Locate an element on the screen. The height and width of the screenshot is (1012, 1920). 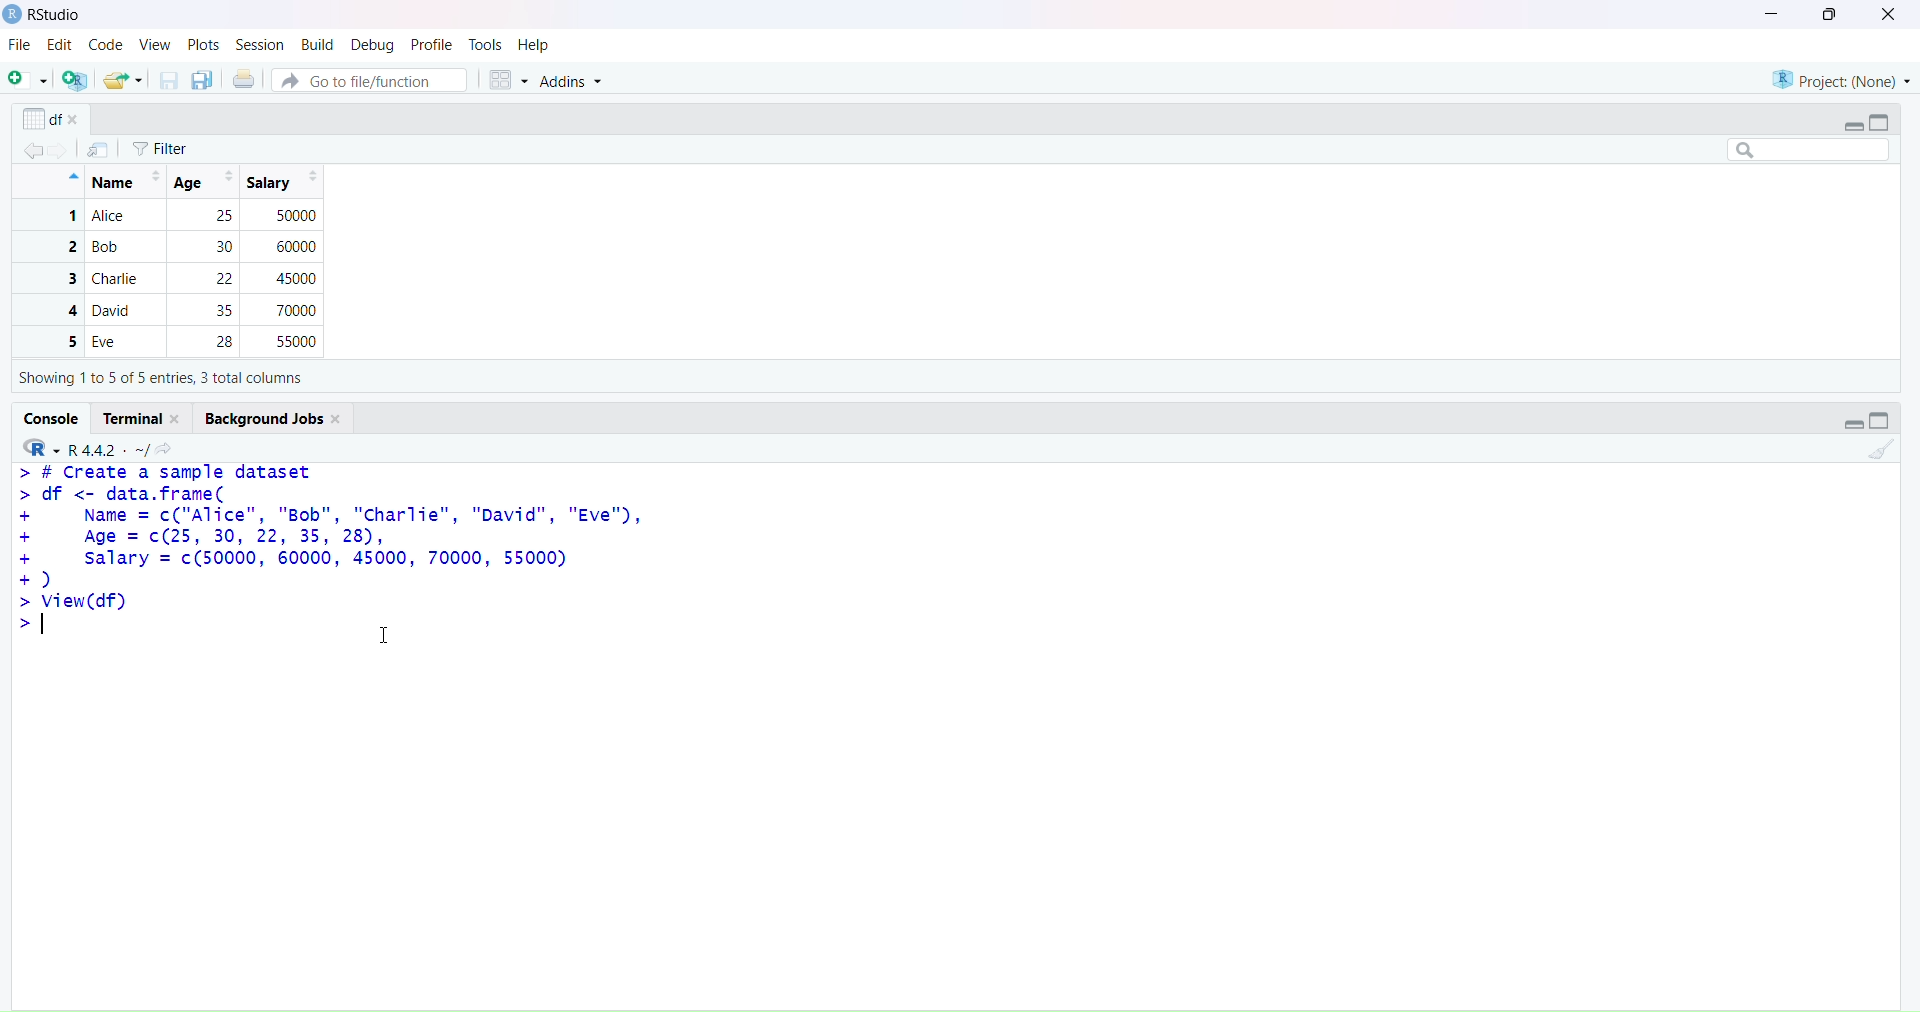
project(None) is located at coordinates (1840, 77).